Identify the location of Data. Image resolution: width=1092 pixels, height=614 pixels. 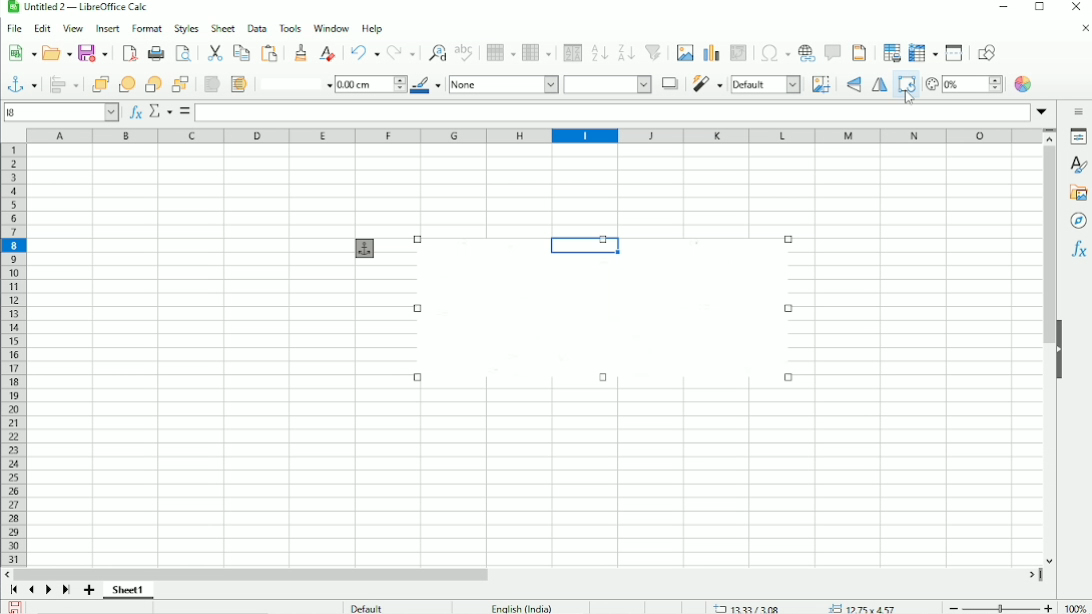
(256, 28).